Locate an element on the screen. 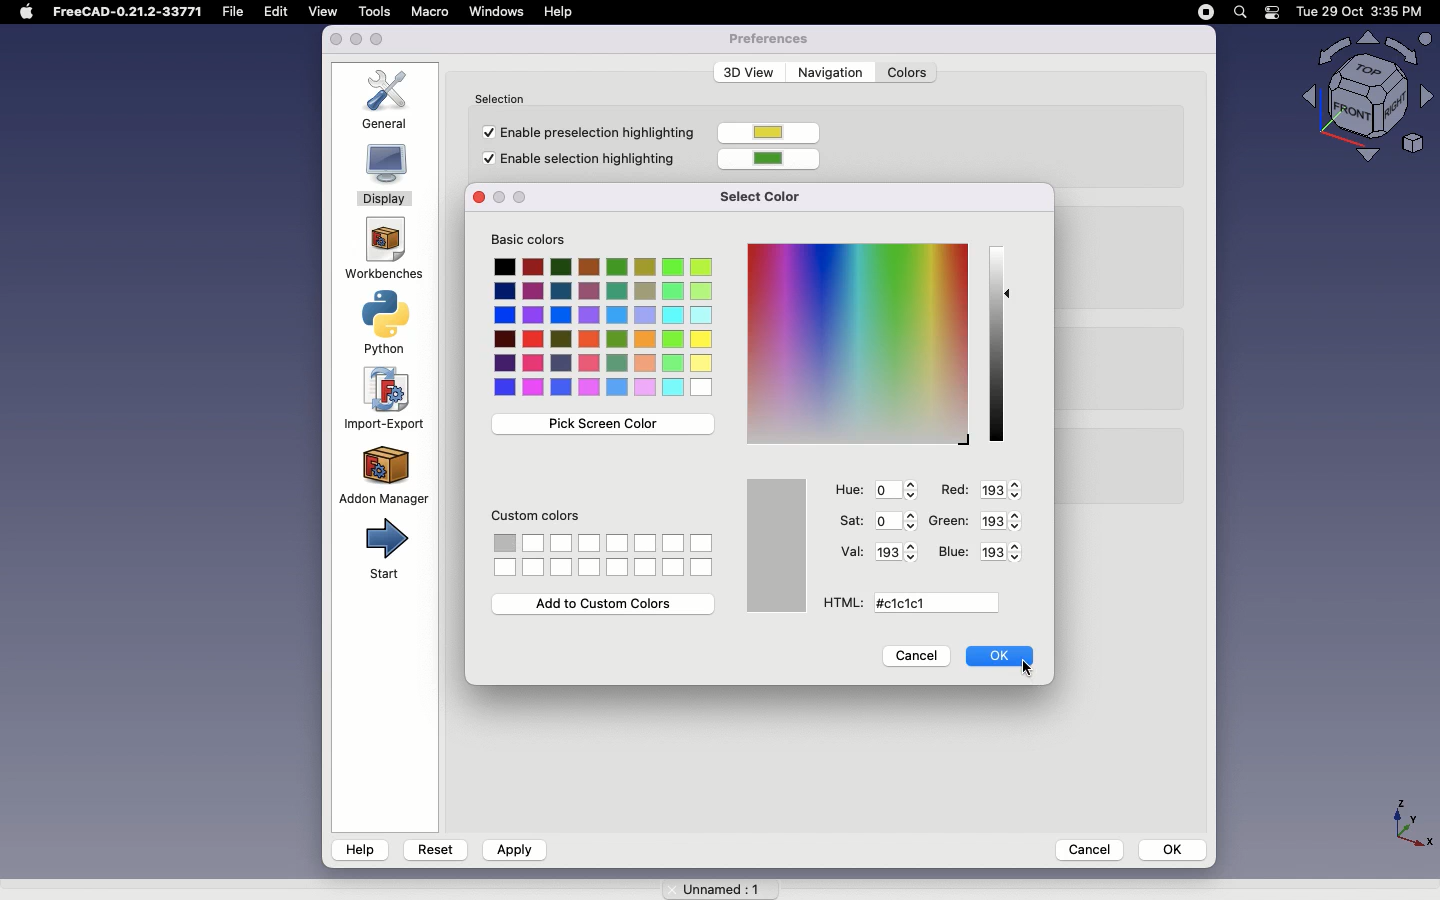 This screenshot has height=900, width=1440. Reset is located at coordinates (436, 847).